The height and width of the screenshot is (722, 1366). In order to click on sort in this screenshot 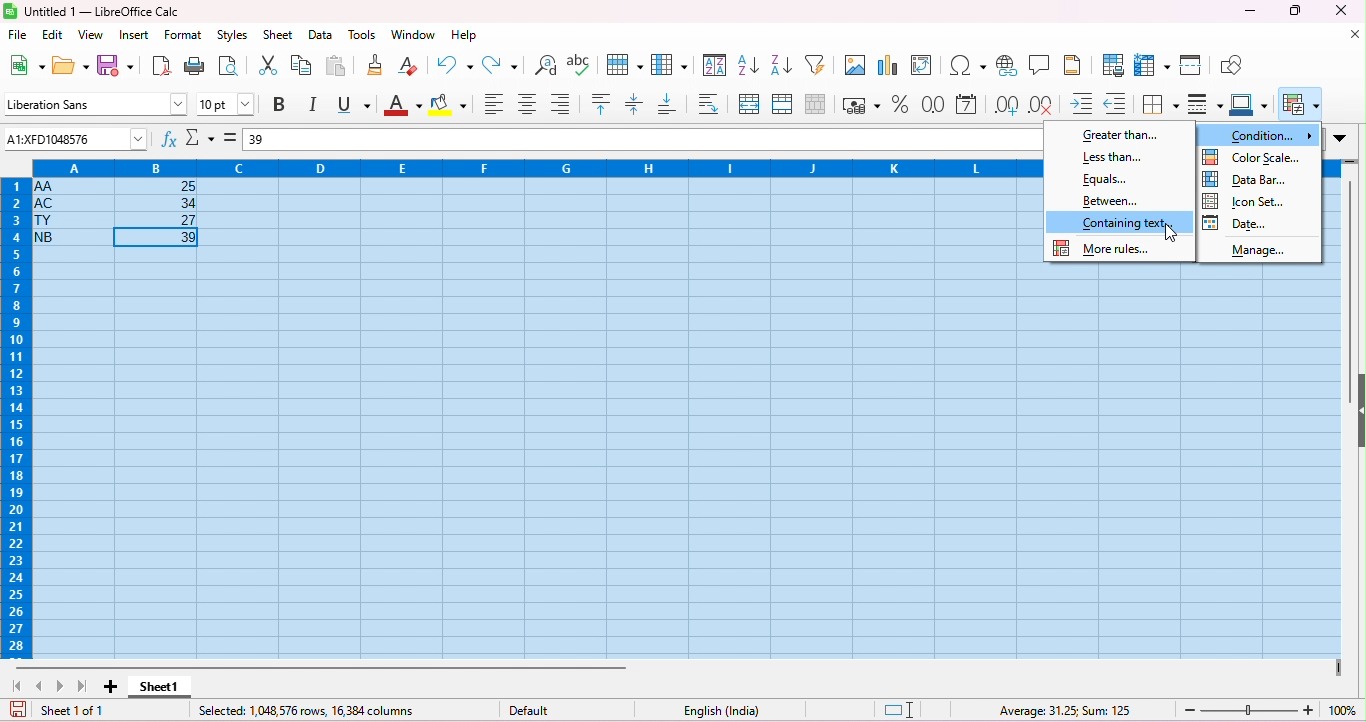, I will do `click(715, 65)`.